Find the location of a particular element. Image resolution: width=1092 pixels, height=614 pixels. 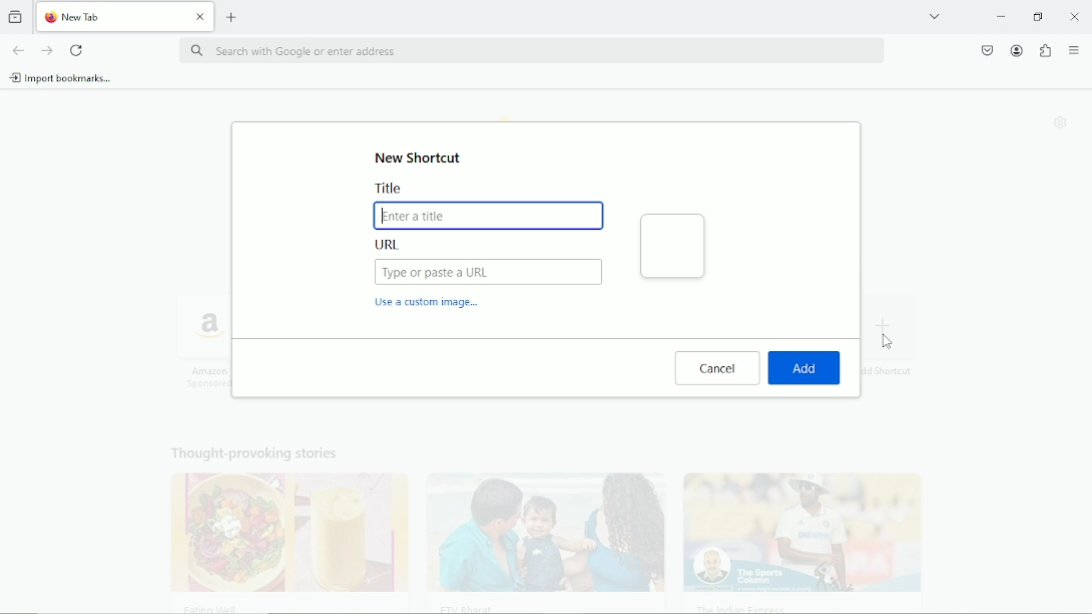

open application menu is located at coordinates (1074, 51).